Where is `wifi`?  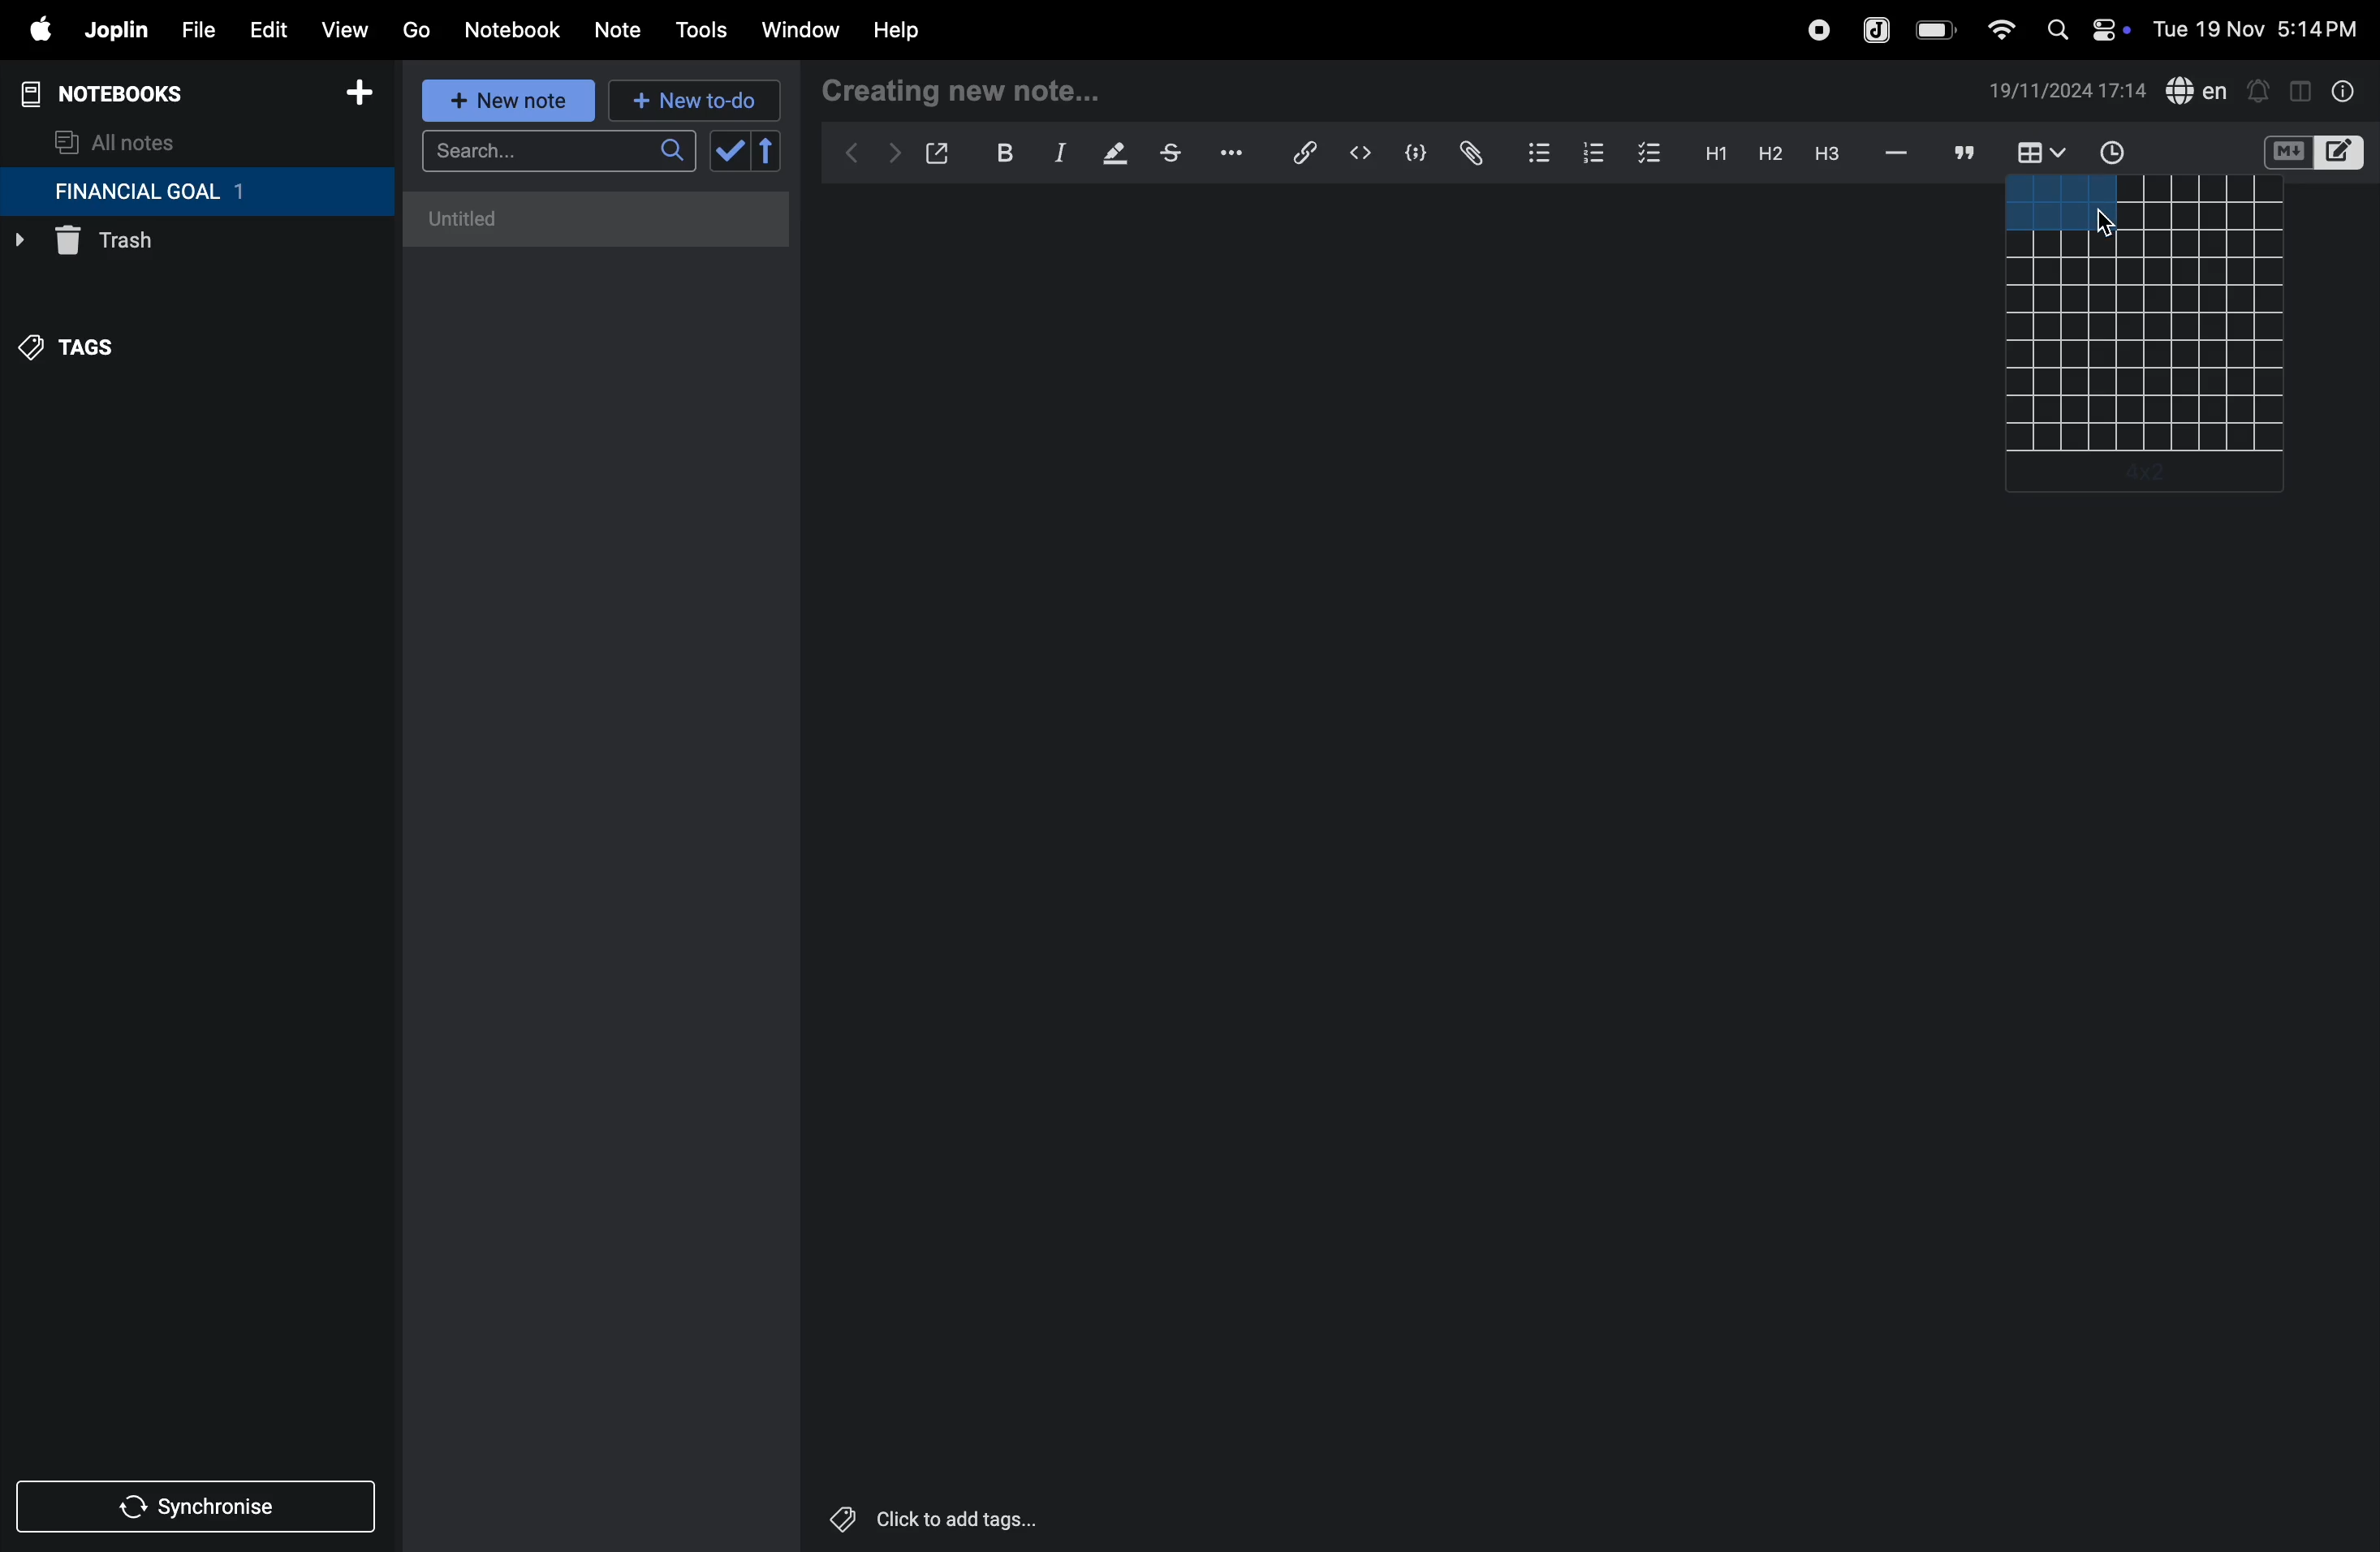 wifi is located at coordinates (1995, 29).